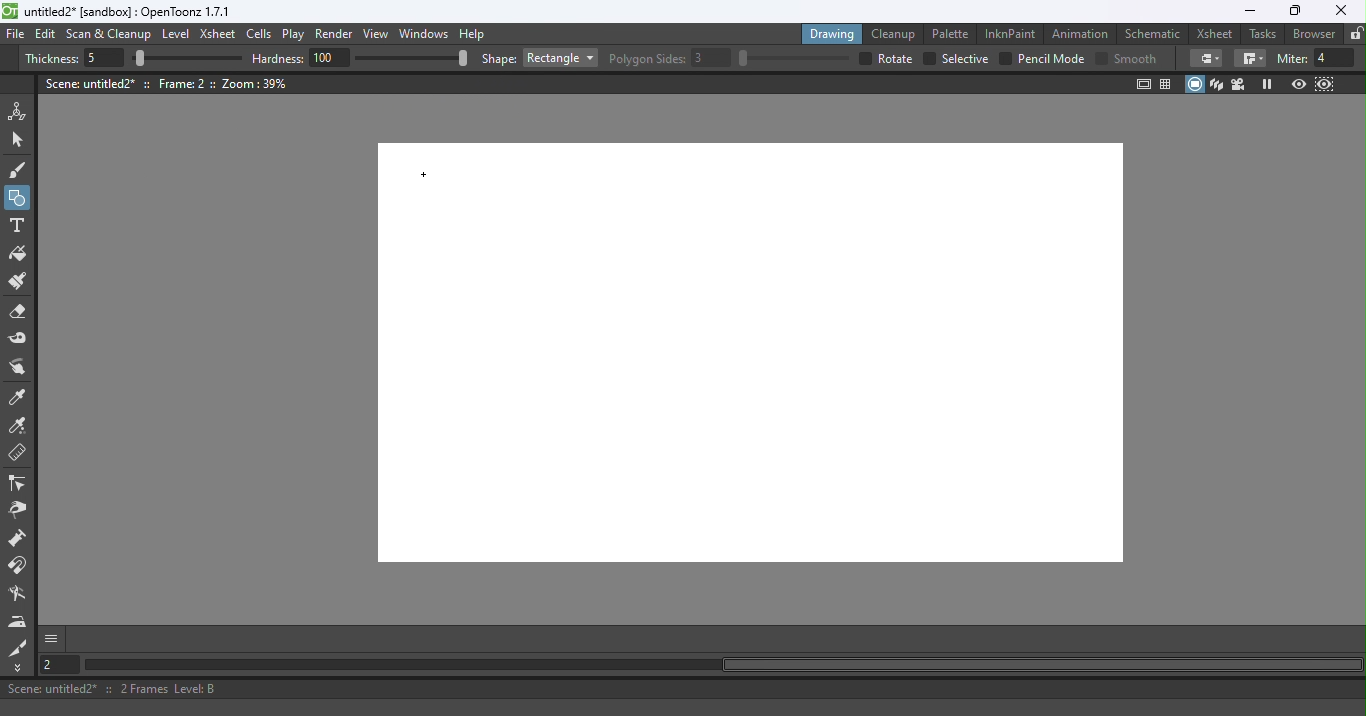 This screenshot has width=1366, height=716. What do you see at coordinates (1196, 84) in the screenshot?
I see `Camera stand view` at bounding box center [1196, 84].